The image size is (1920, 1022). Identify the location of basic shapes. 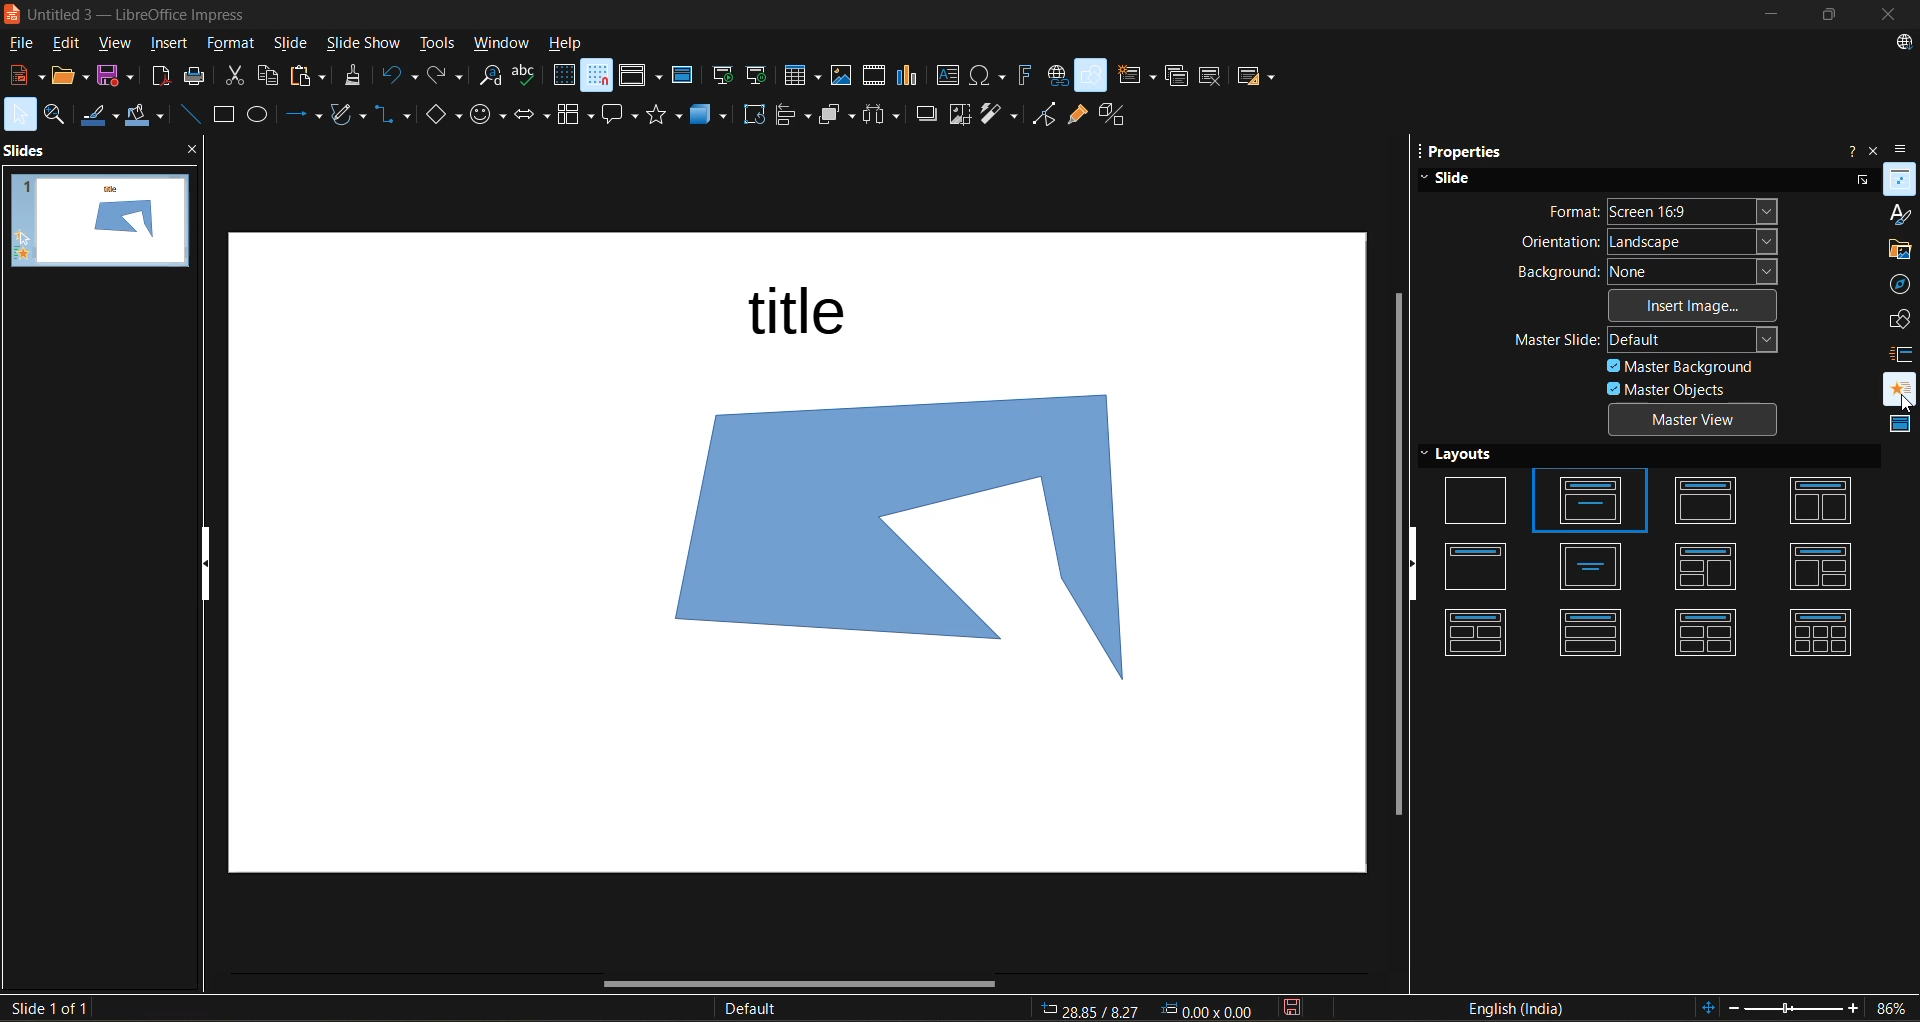
(447, 121).